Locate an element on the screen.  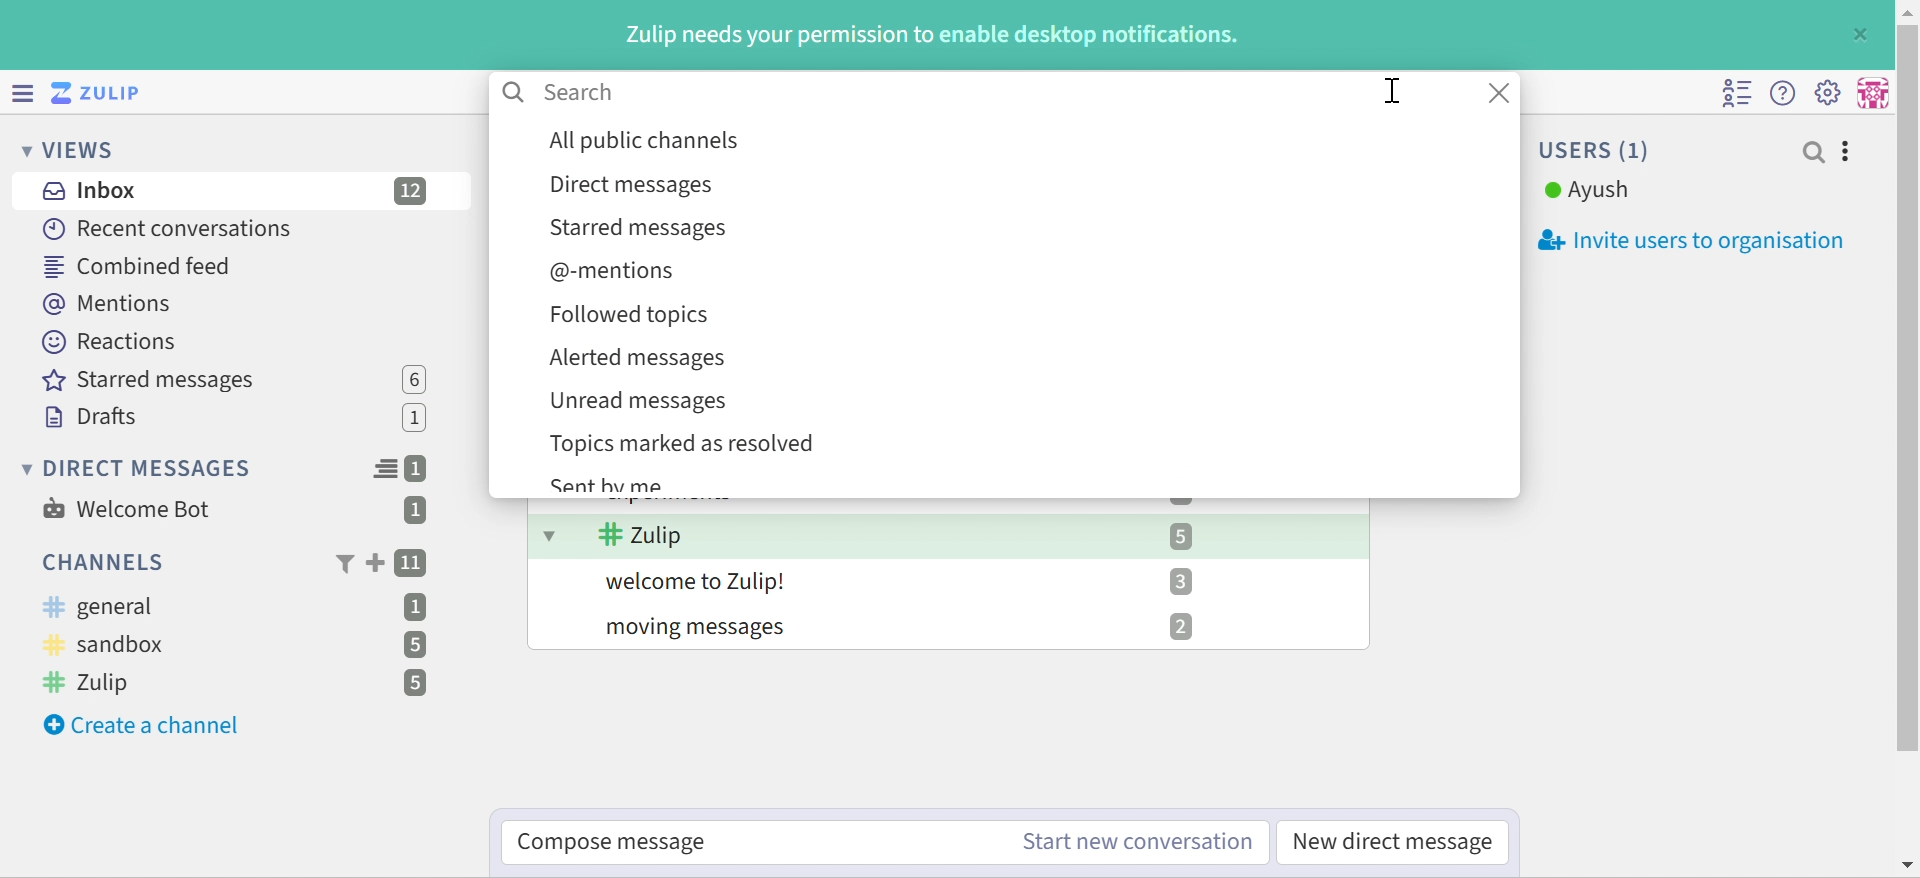
Topics marked as resolved is located at coordinates (685, 444).